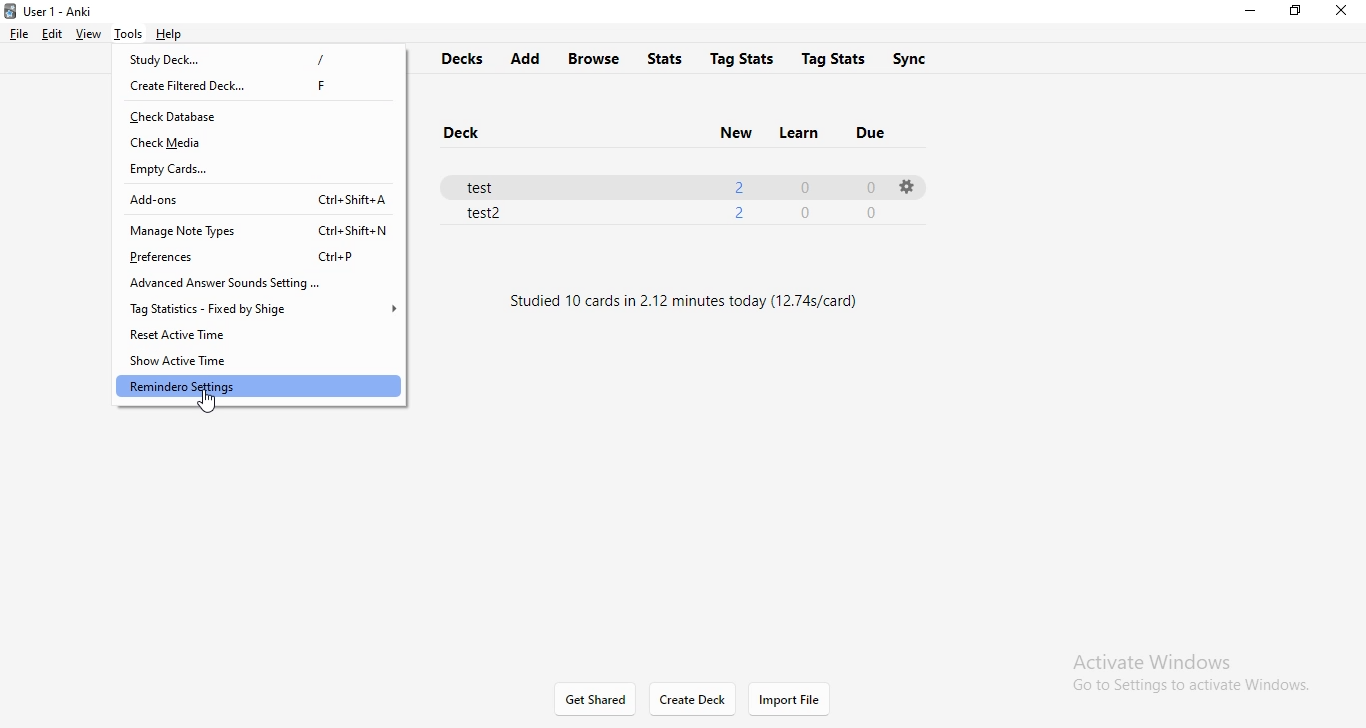  I want to click on 0, so click(806, 215).